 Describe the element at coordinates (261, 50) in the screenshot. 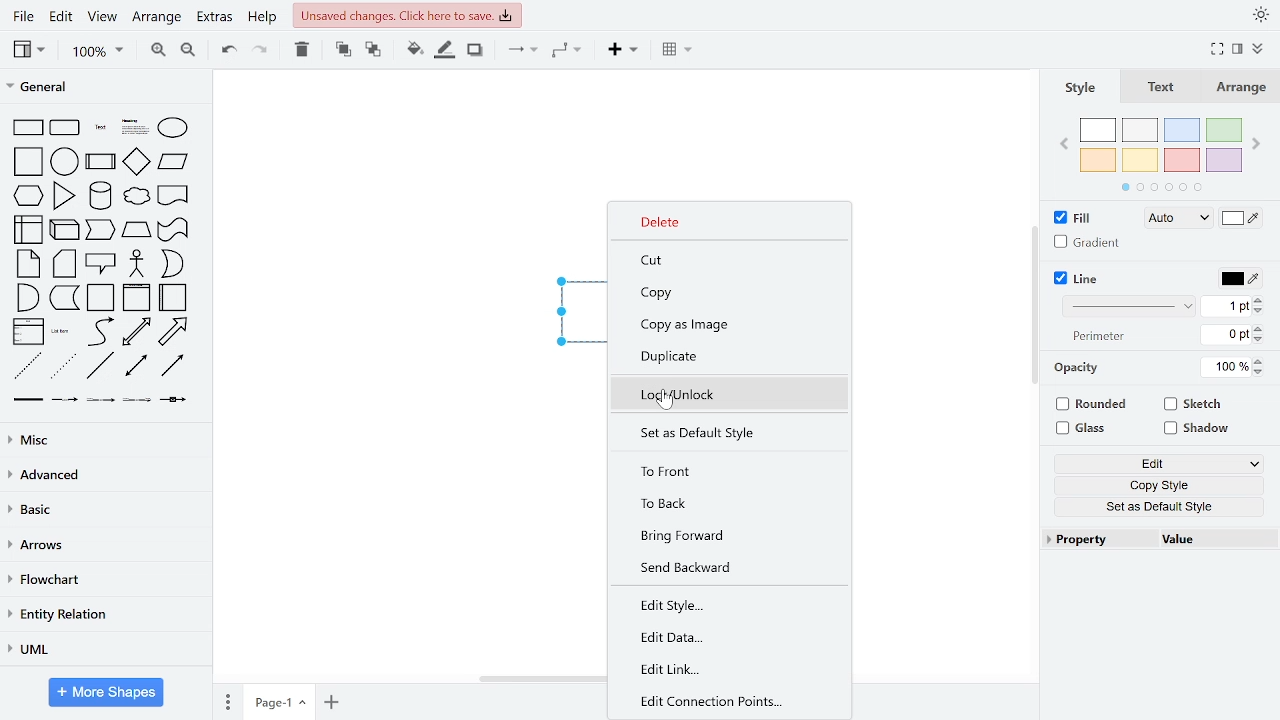

I see `redo` at that location.